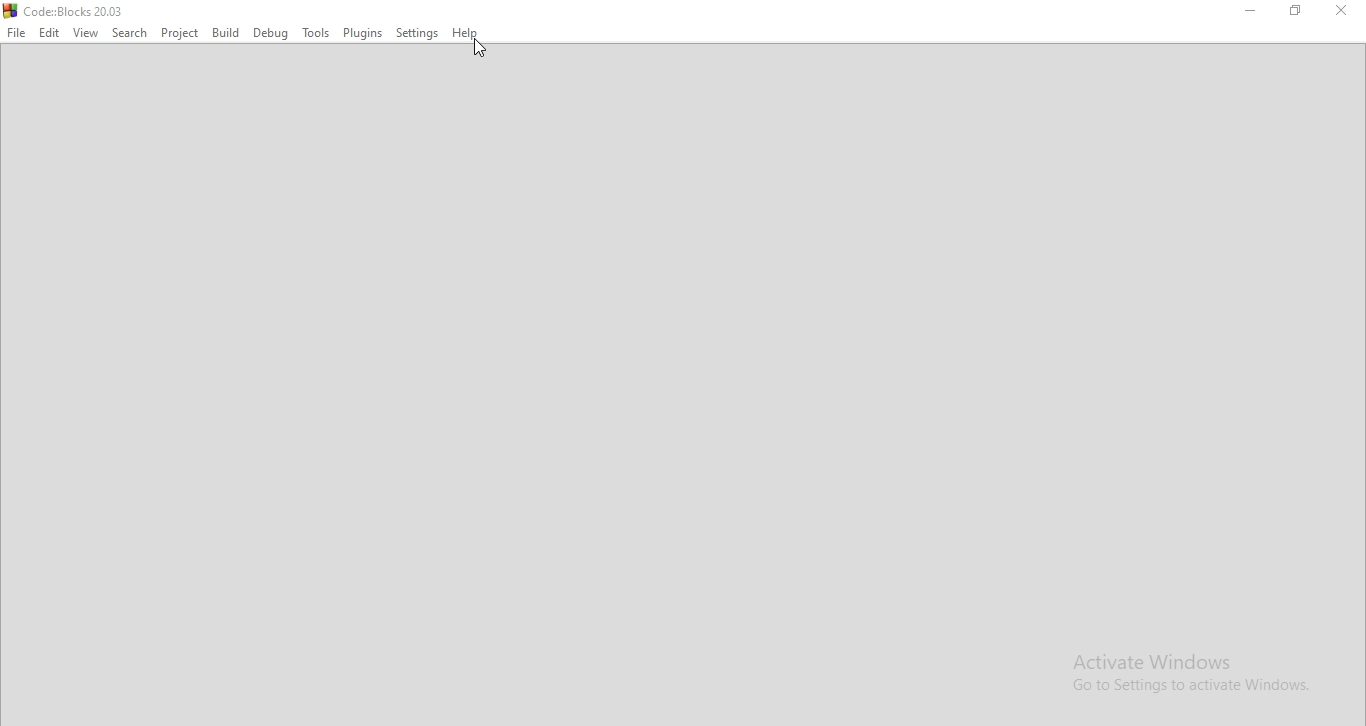  I want to click on Settings , so click(419, 34).